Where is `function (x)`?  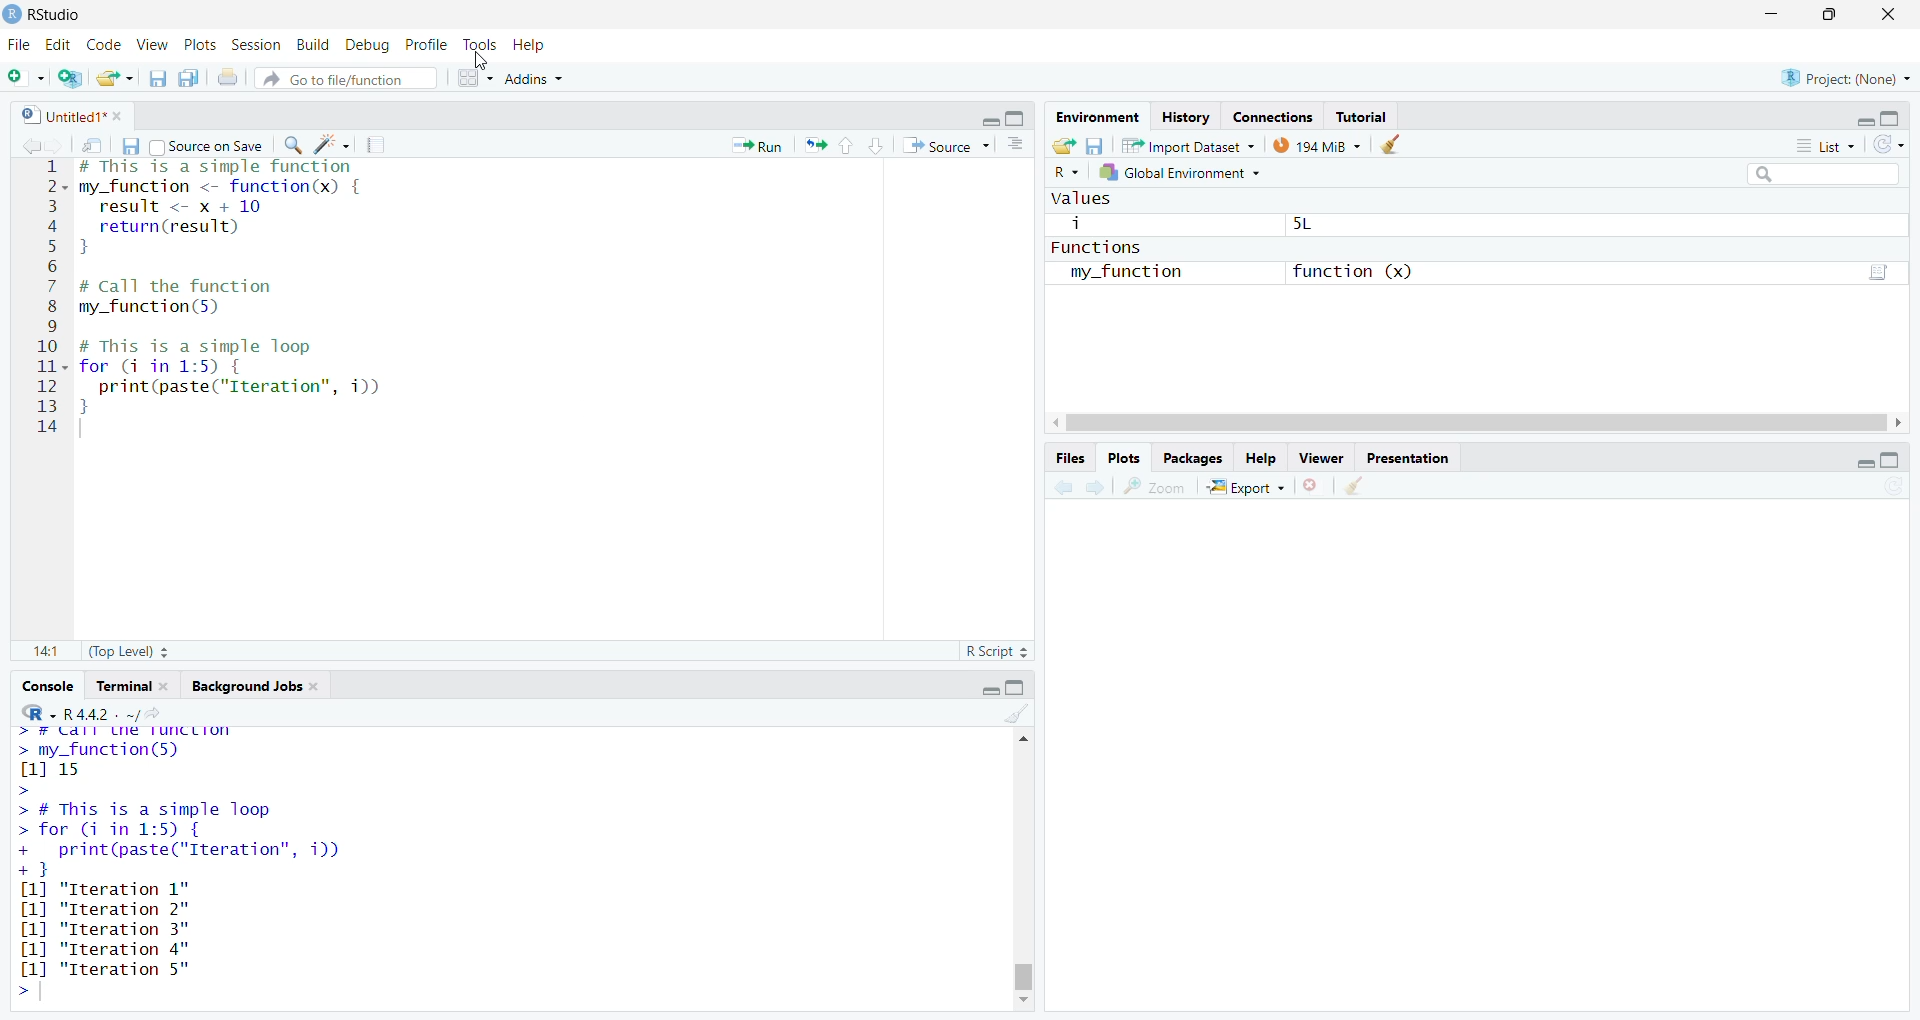
function (x) is located at coordinates (1350, 270).